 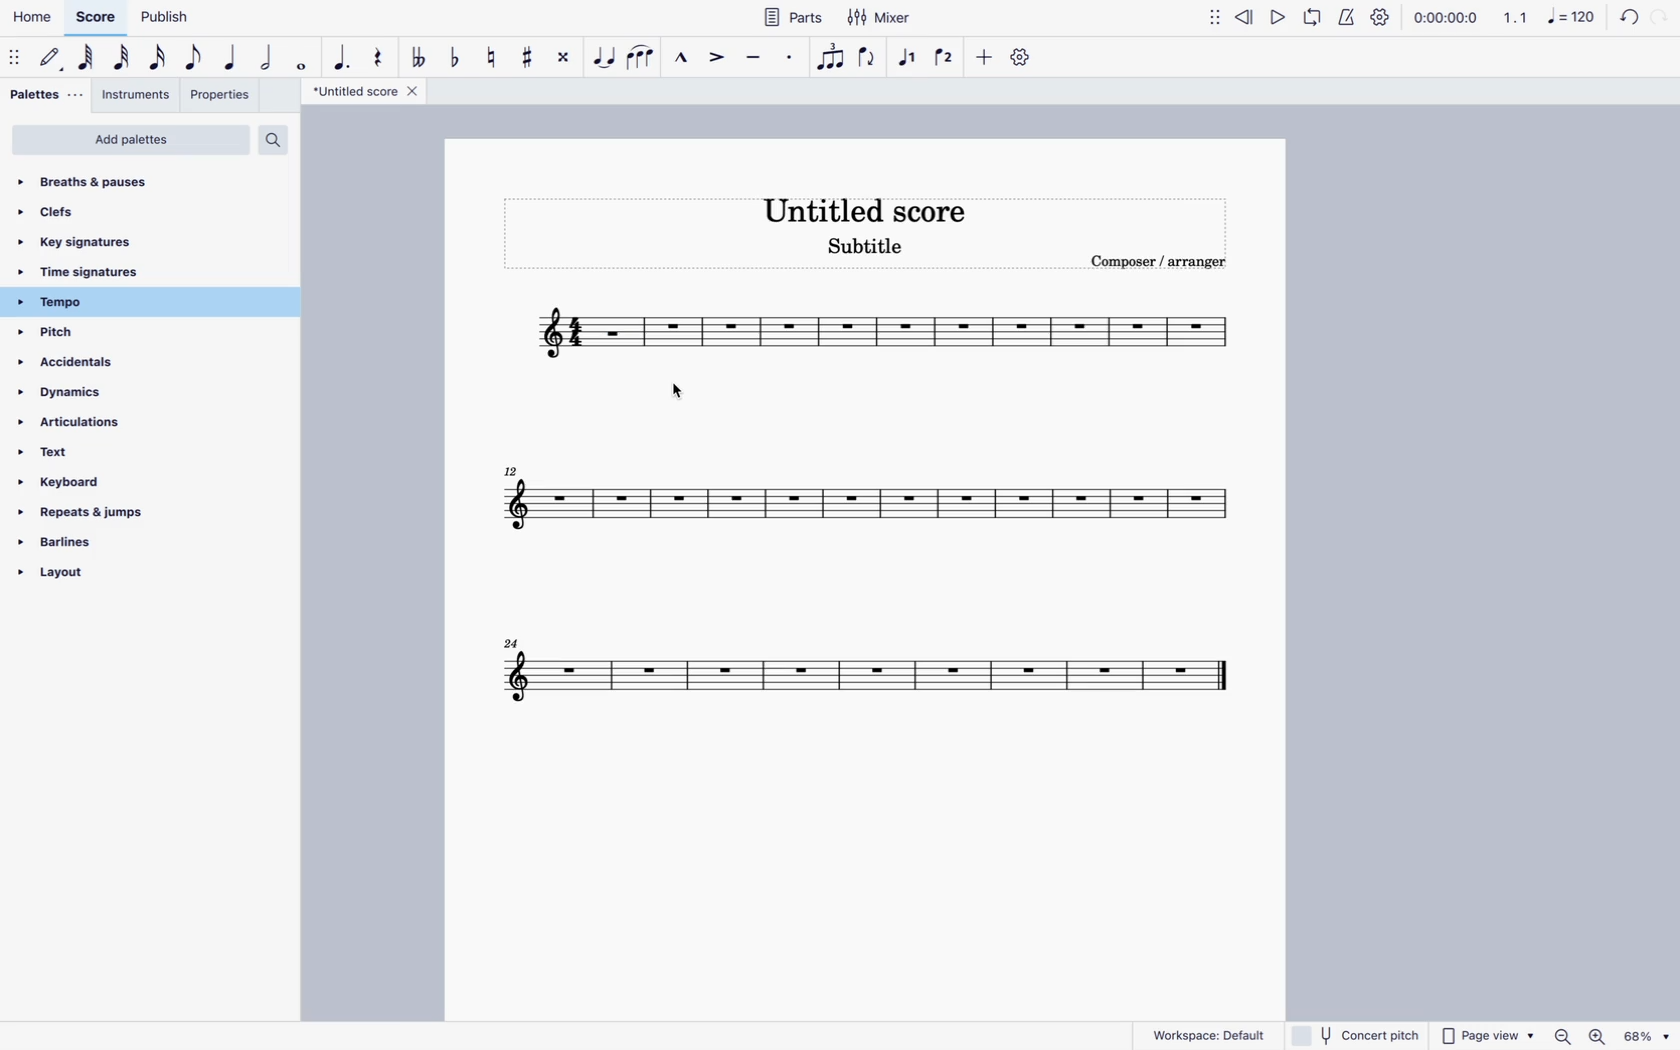 What do you see at coordinates (1277, 16) in the screenshot?
I see `play` at bounding box center [1277, 16].